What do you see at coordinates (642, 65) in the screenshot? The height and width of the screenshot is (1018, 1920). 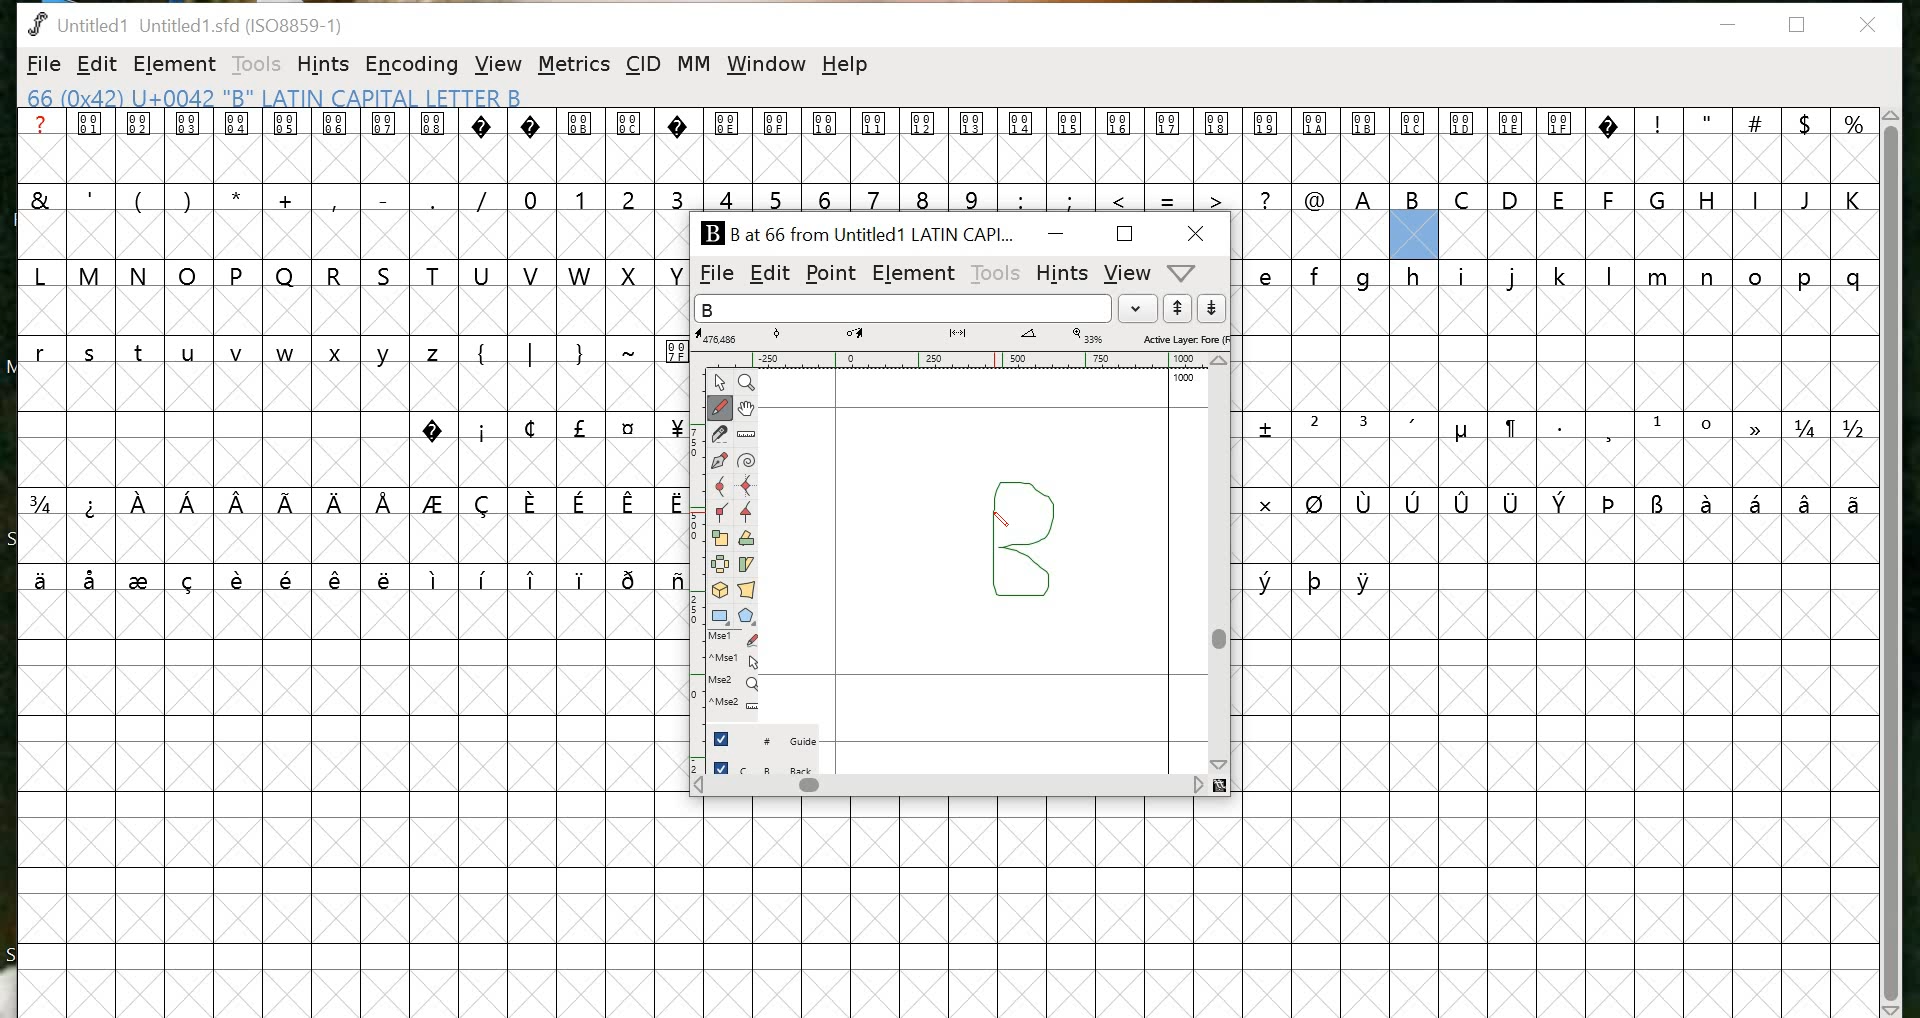 I see `CID` at bounding box center [642, 65].